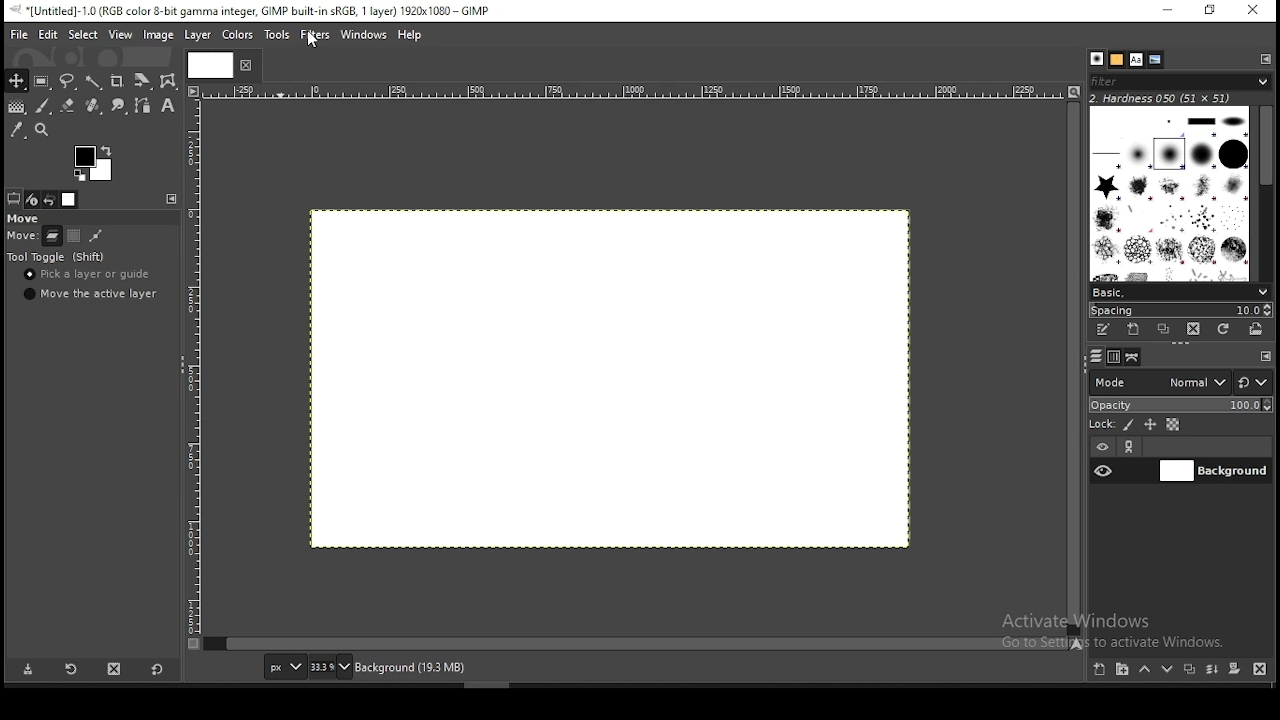 The image size is (1280, 720). What do you see at coordinates (48, 35) in the screenshot?
I see `edit` at bounding box center [48, 35].